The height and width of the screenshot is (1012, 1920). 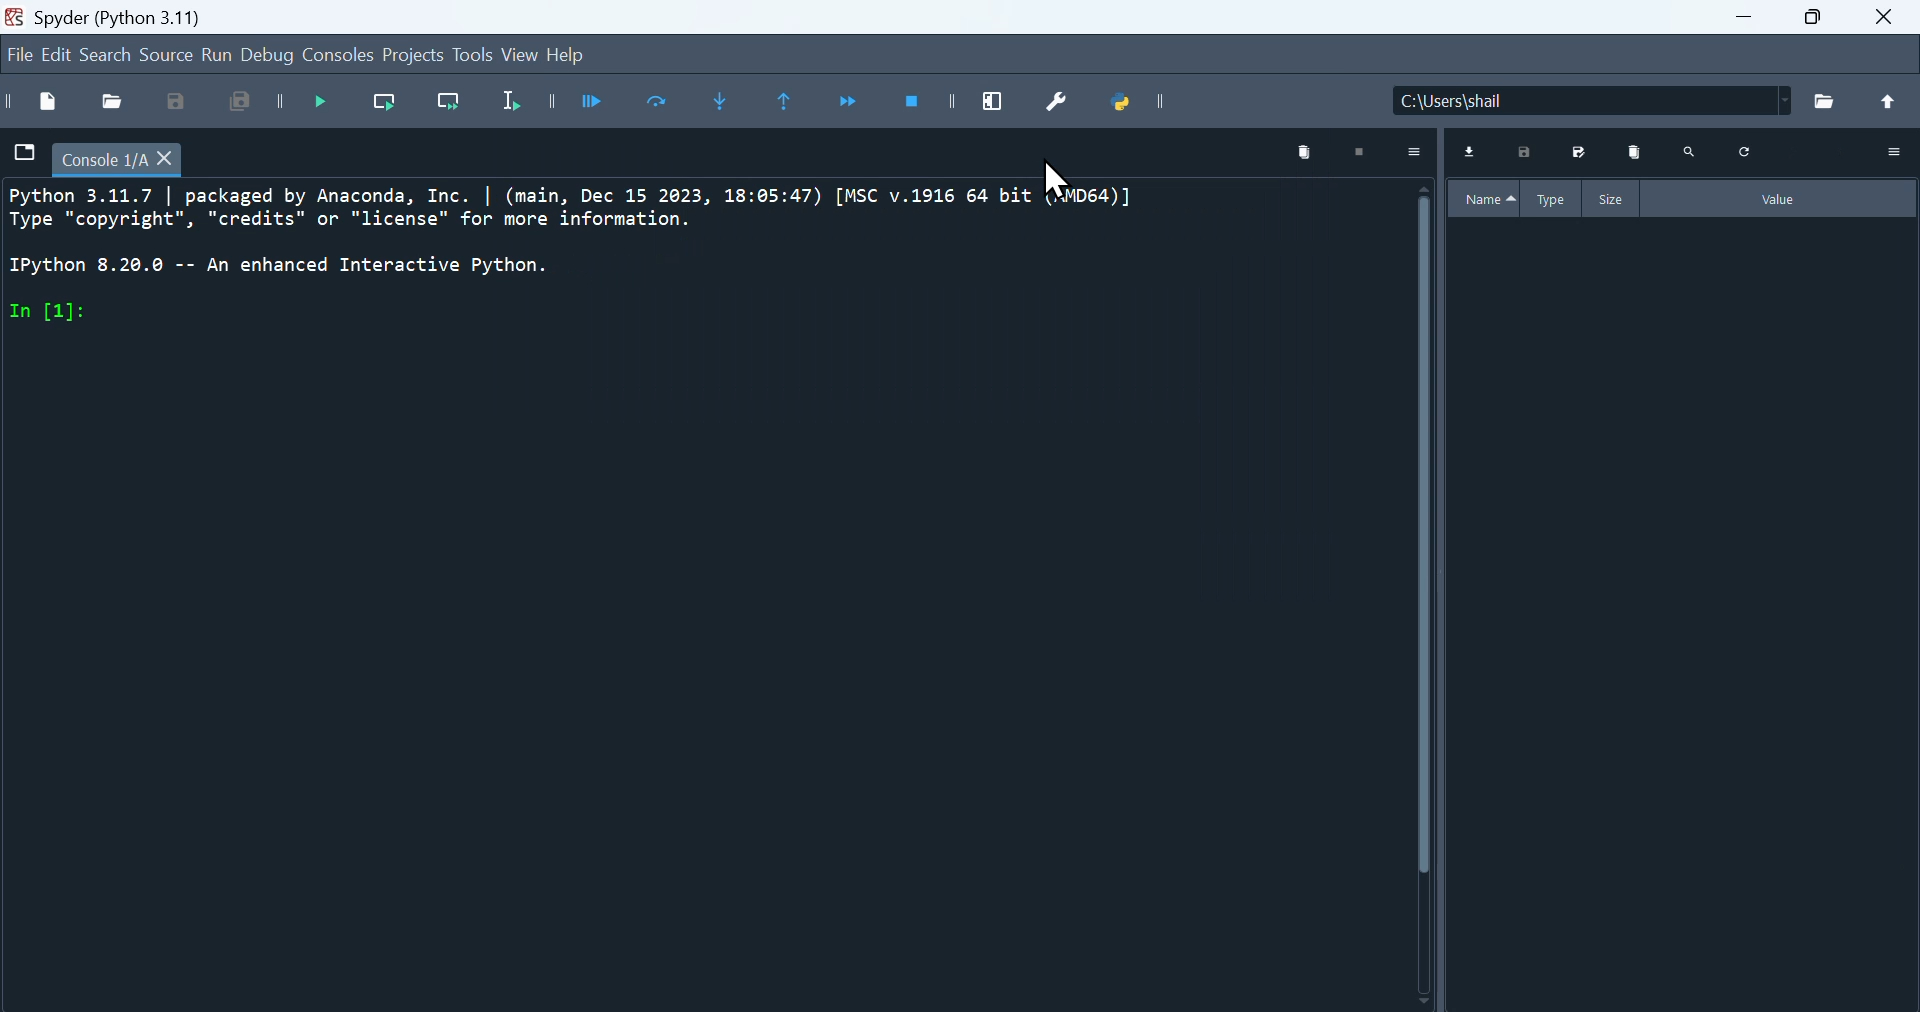 I want to click on Debug, so click(x=272, y=54).